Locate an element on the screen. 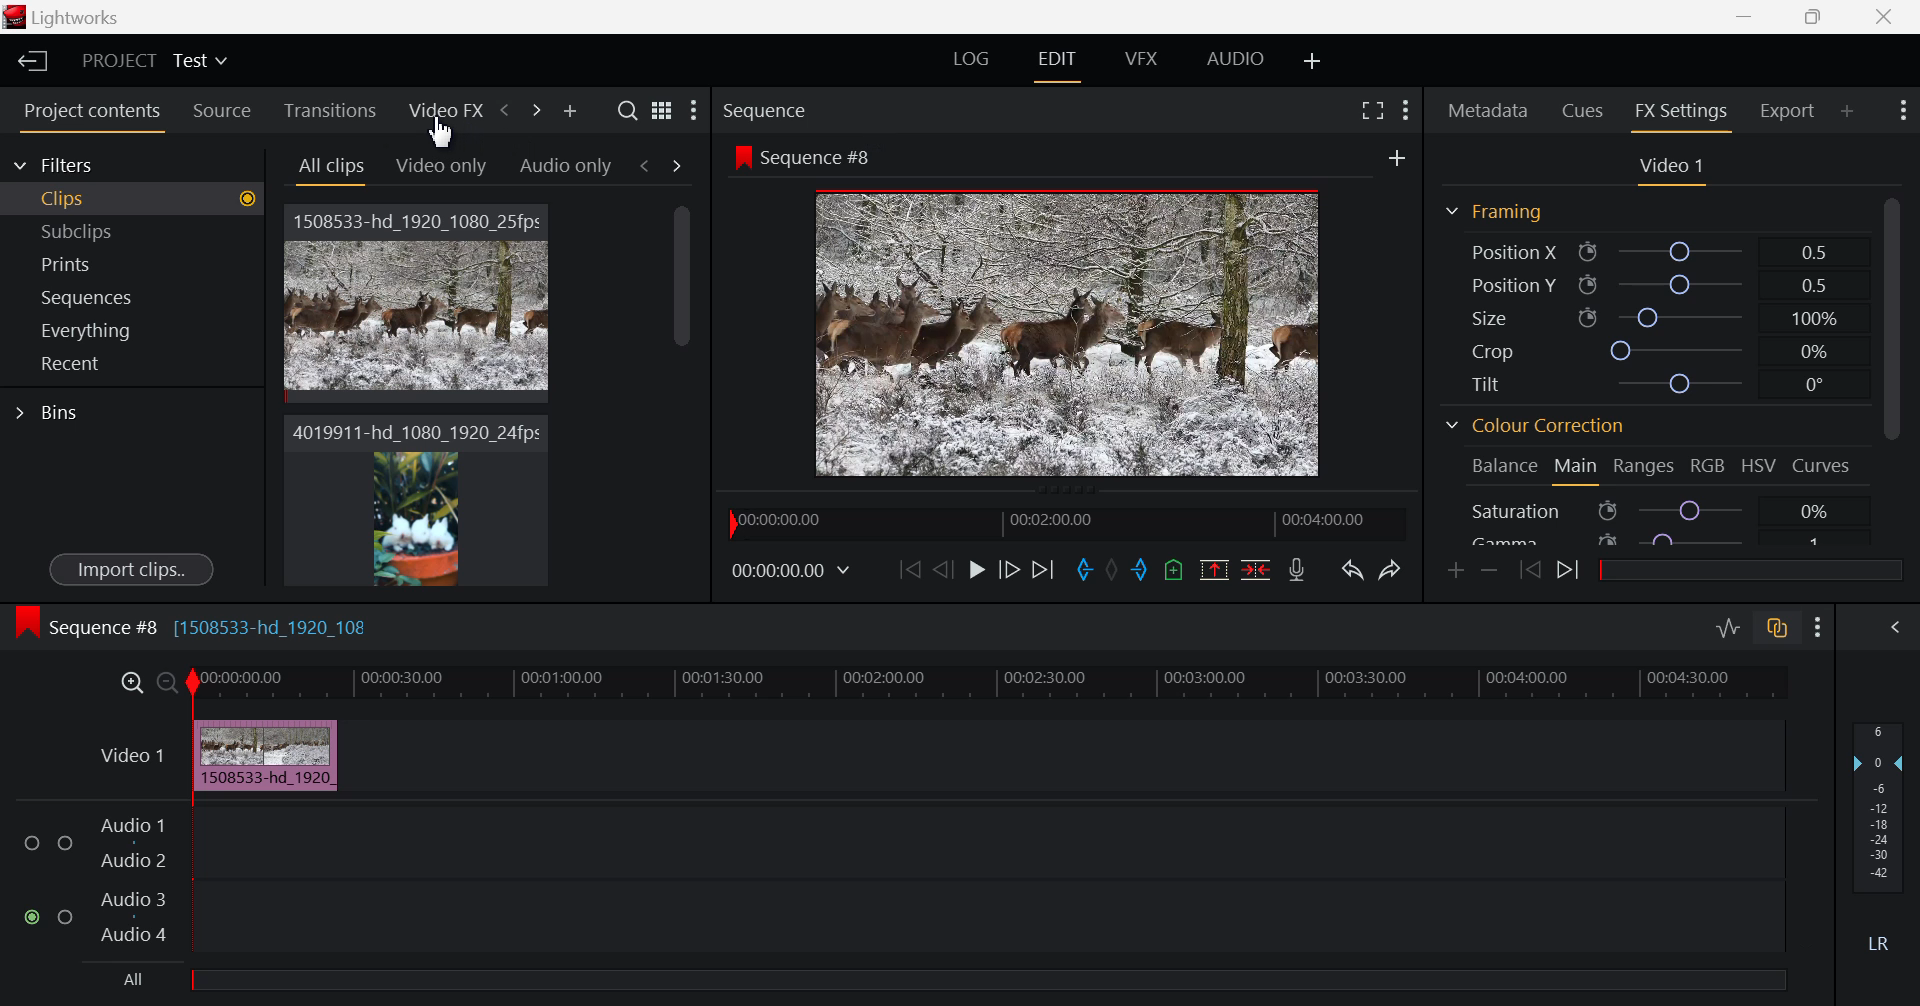 The width and height of the screenshot is (1920, 1006). Previous Page is located at coordinates (646, 164).